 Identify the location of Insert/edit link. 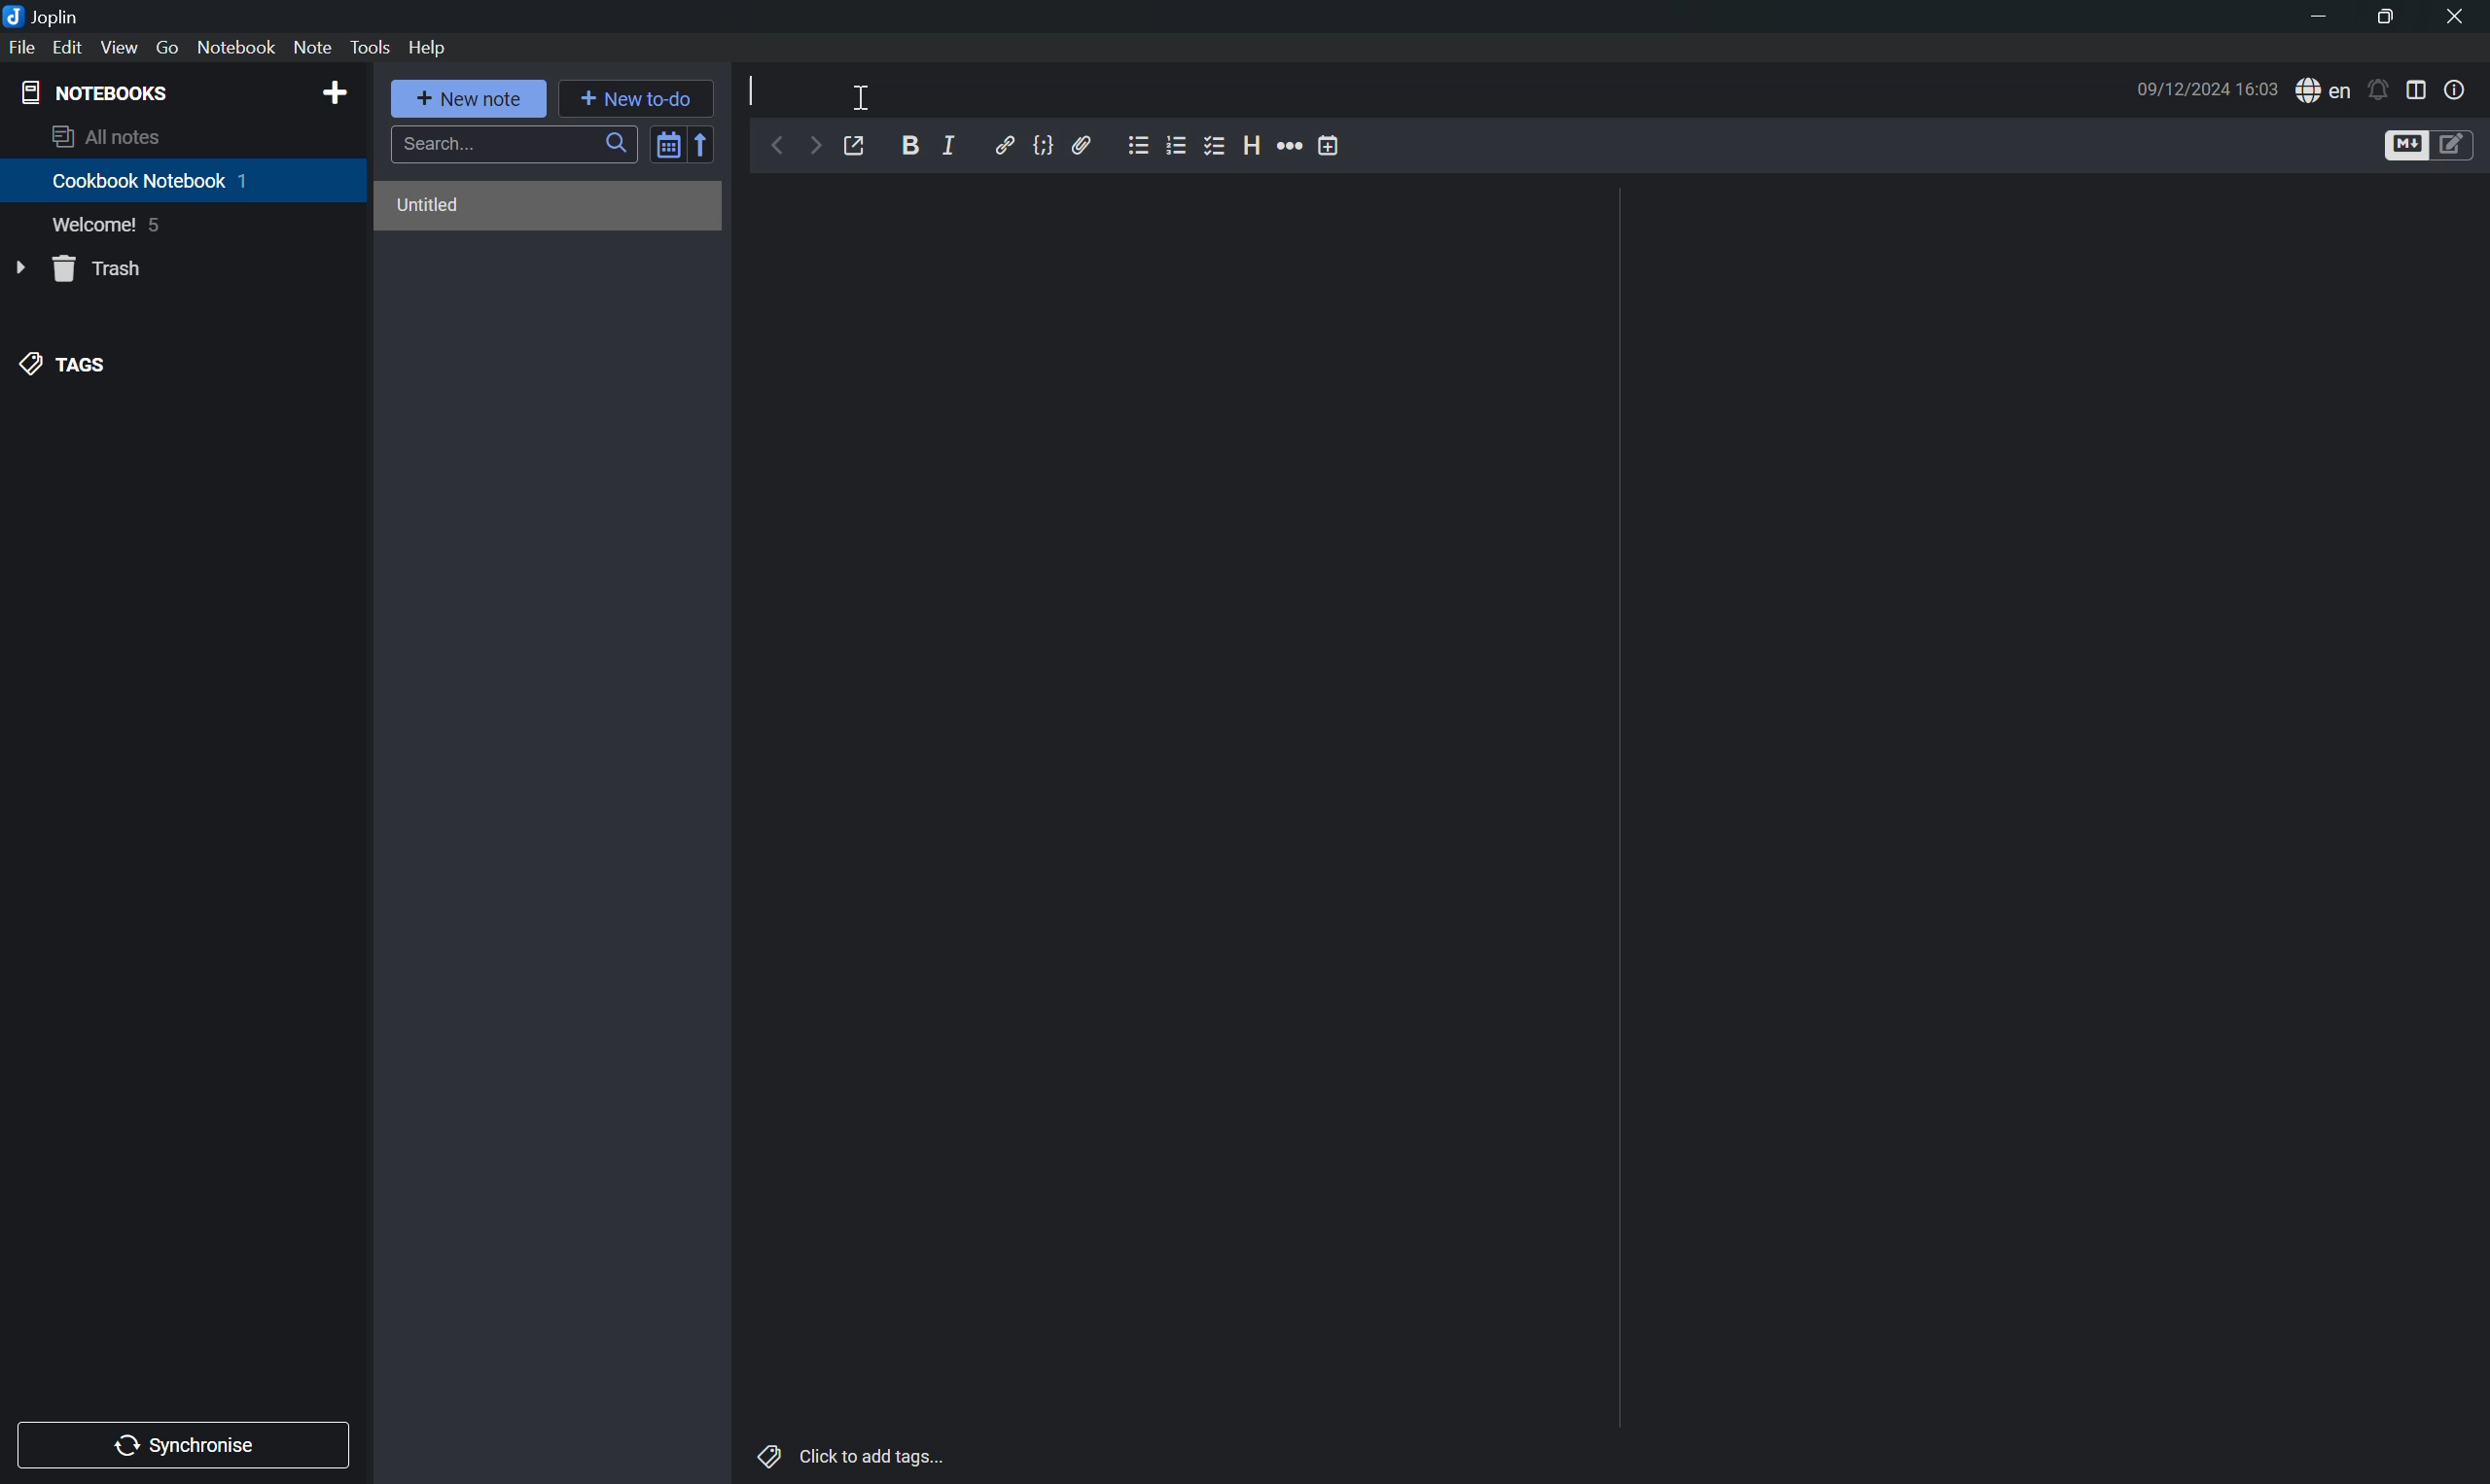
(1004, 143).